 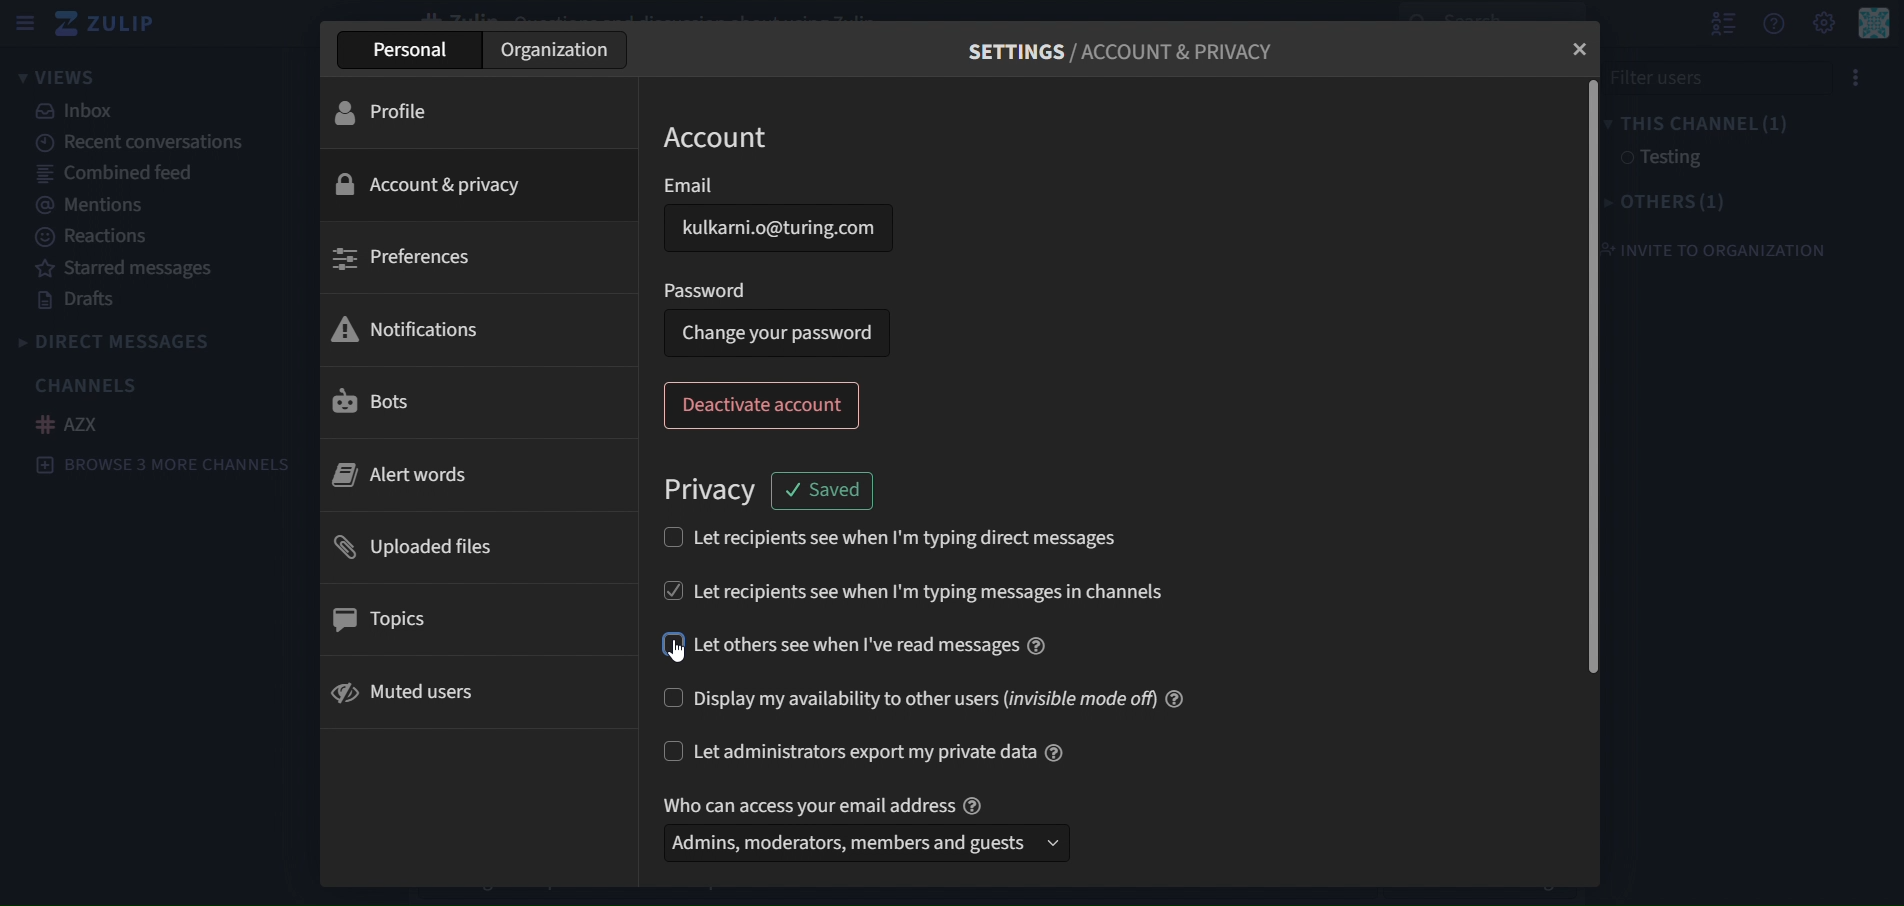 What do you see at coordinates (107, 23) in the screenshot?
I see `zulip` at bounding box center [107, 23].